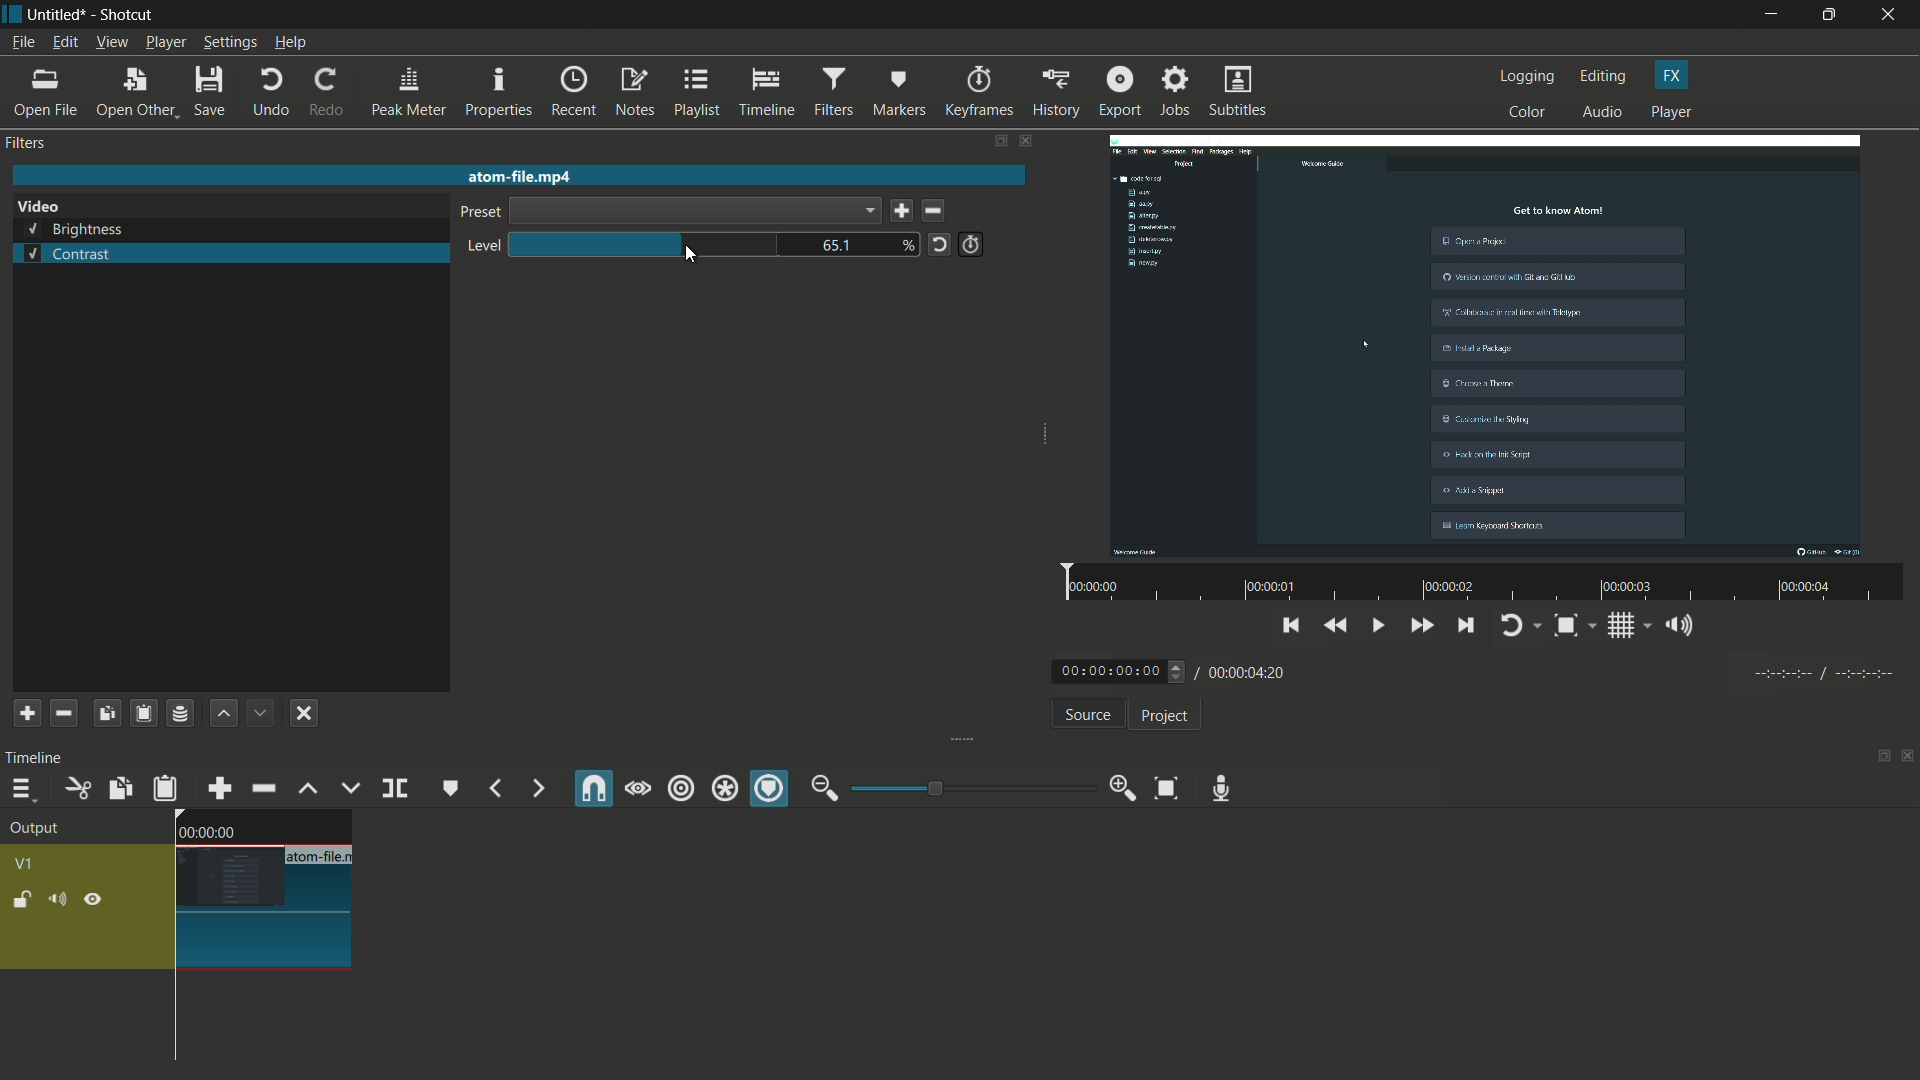 The width and height of the screenshot is (1920, 1080). What do you see at coordinates (76, 230) in the screenshot?
I see `brightness` at bounding box center [76, 230].